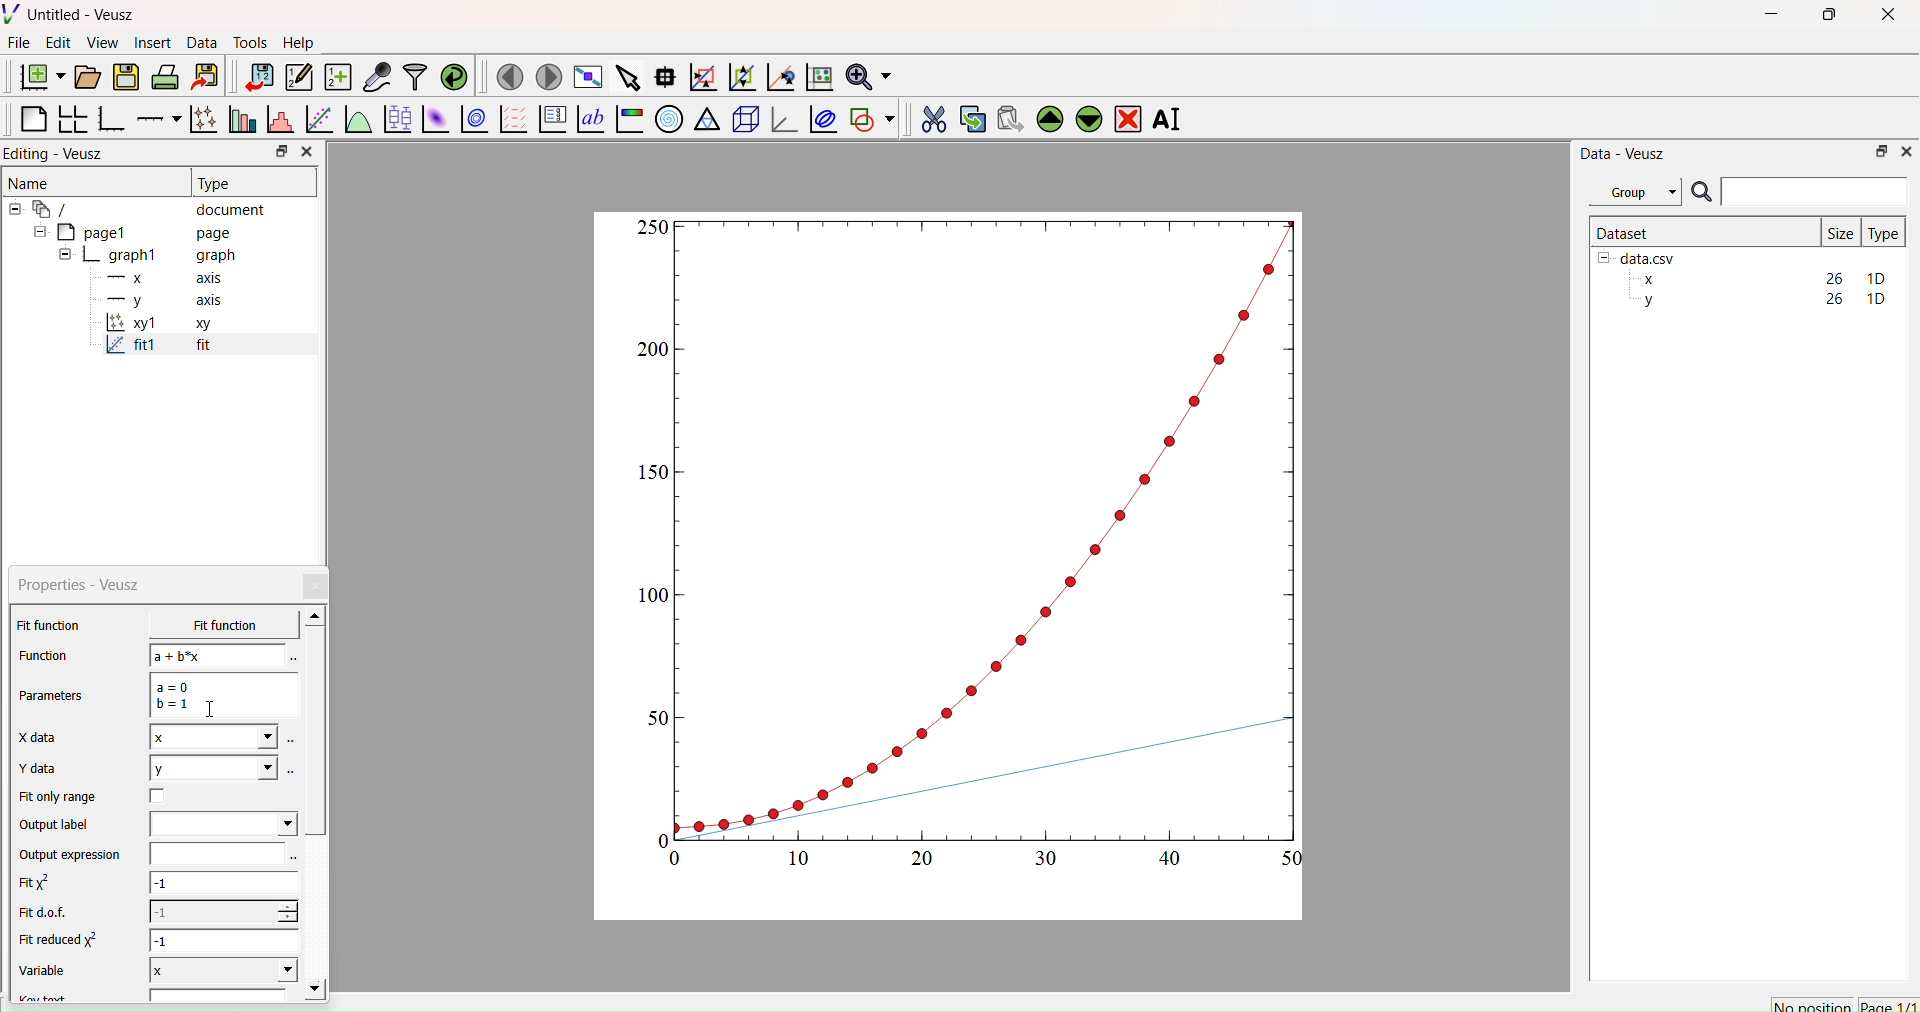 The image size is (1920, 1012). I want to click on Dropdown, so click(223, 824).